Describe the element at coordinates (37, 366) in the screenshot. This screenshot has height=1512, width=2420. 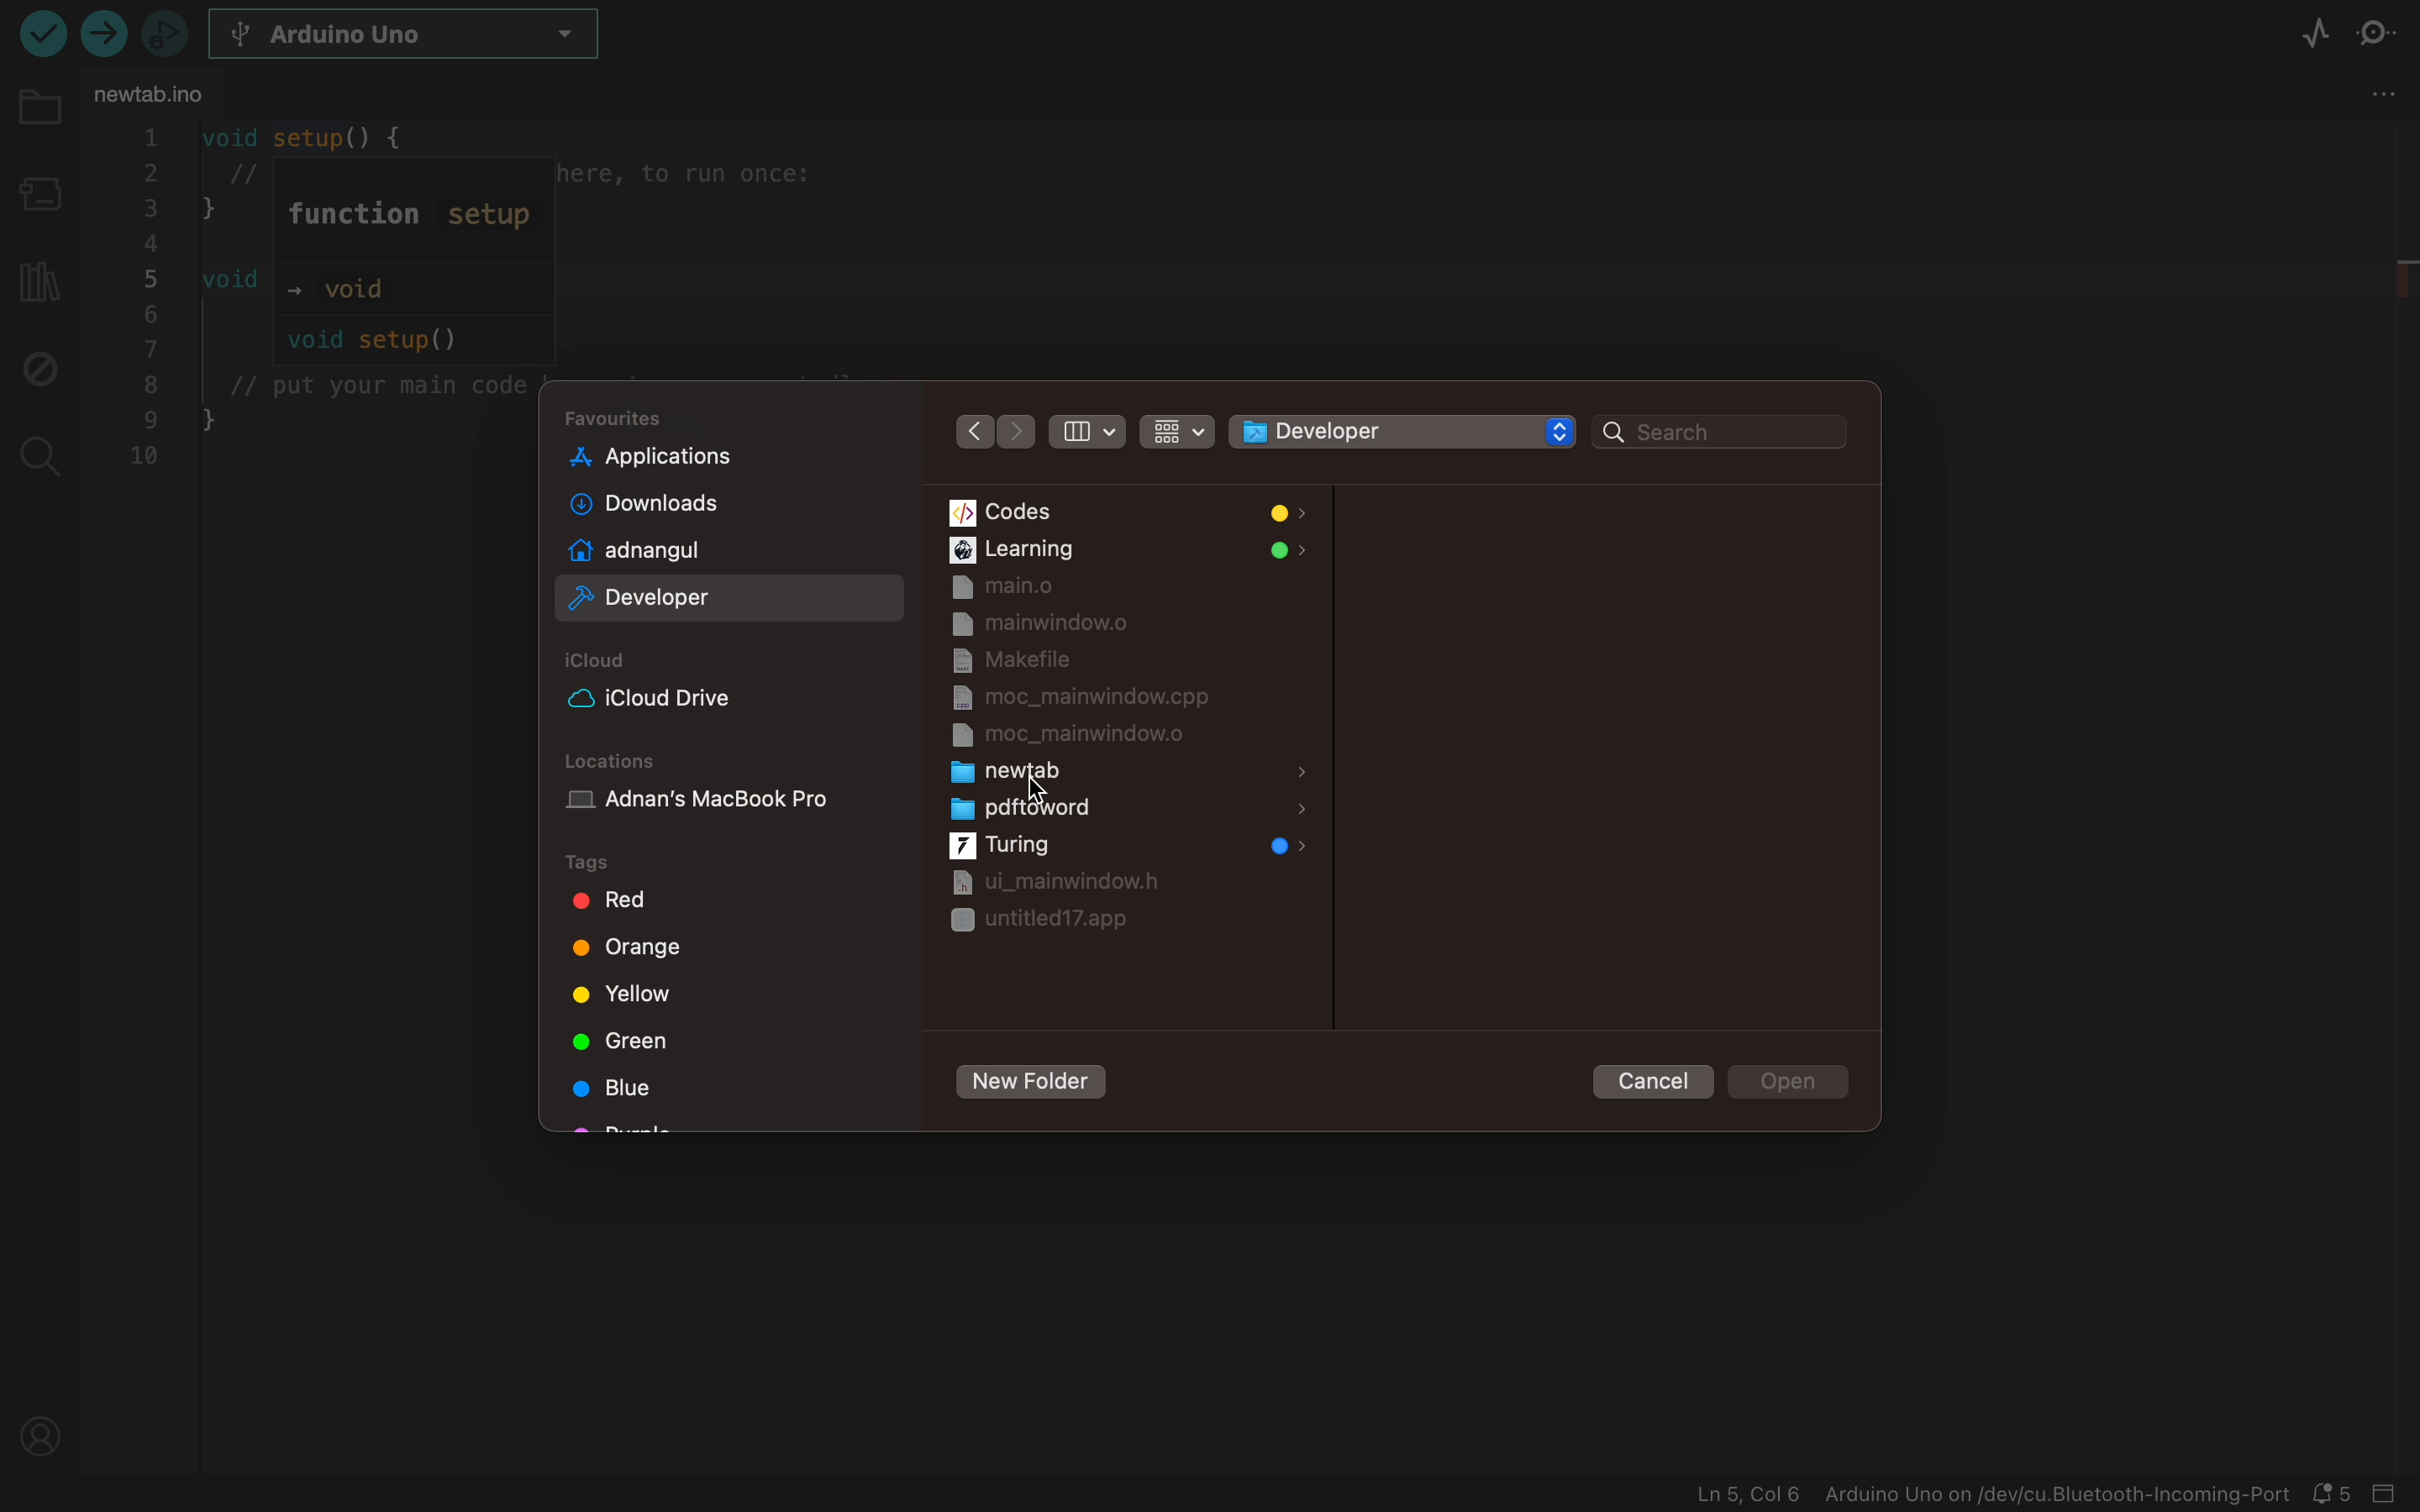
I see `debug` at that location.